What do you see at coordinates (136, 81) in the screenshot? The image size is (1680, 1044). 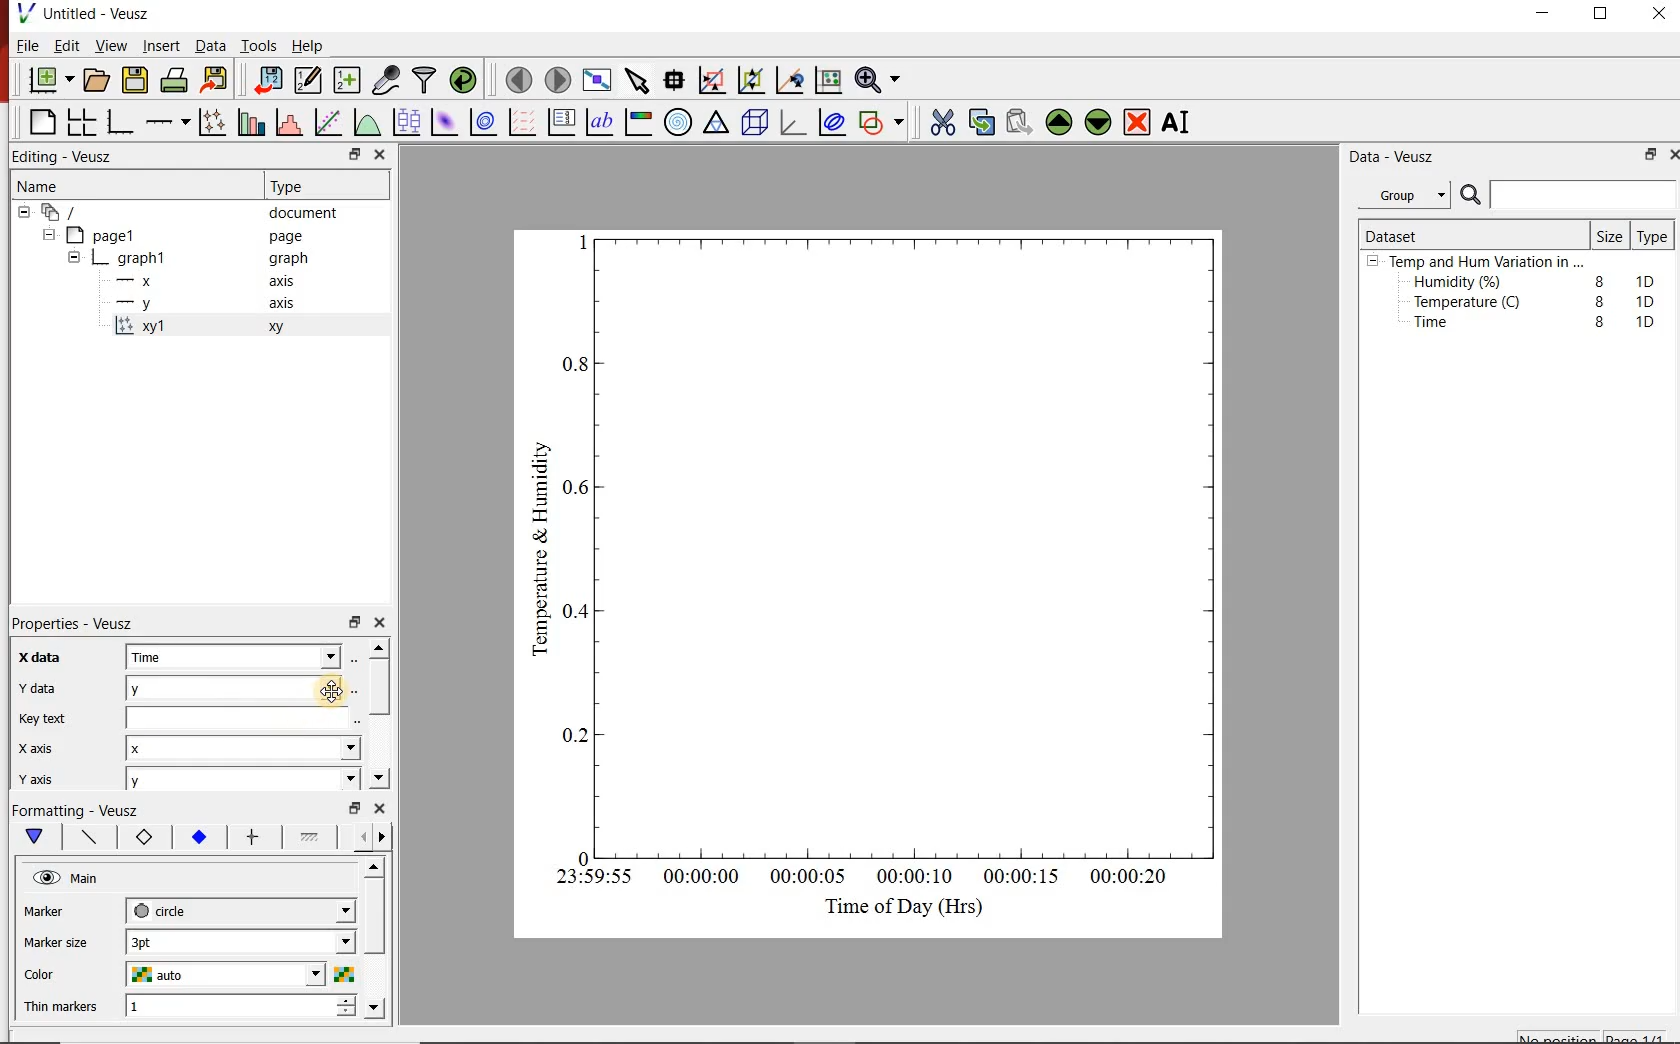 I see `save the document` at bounding box center [136, 81].